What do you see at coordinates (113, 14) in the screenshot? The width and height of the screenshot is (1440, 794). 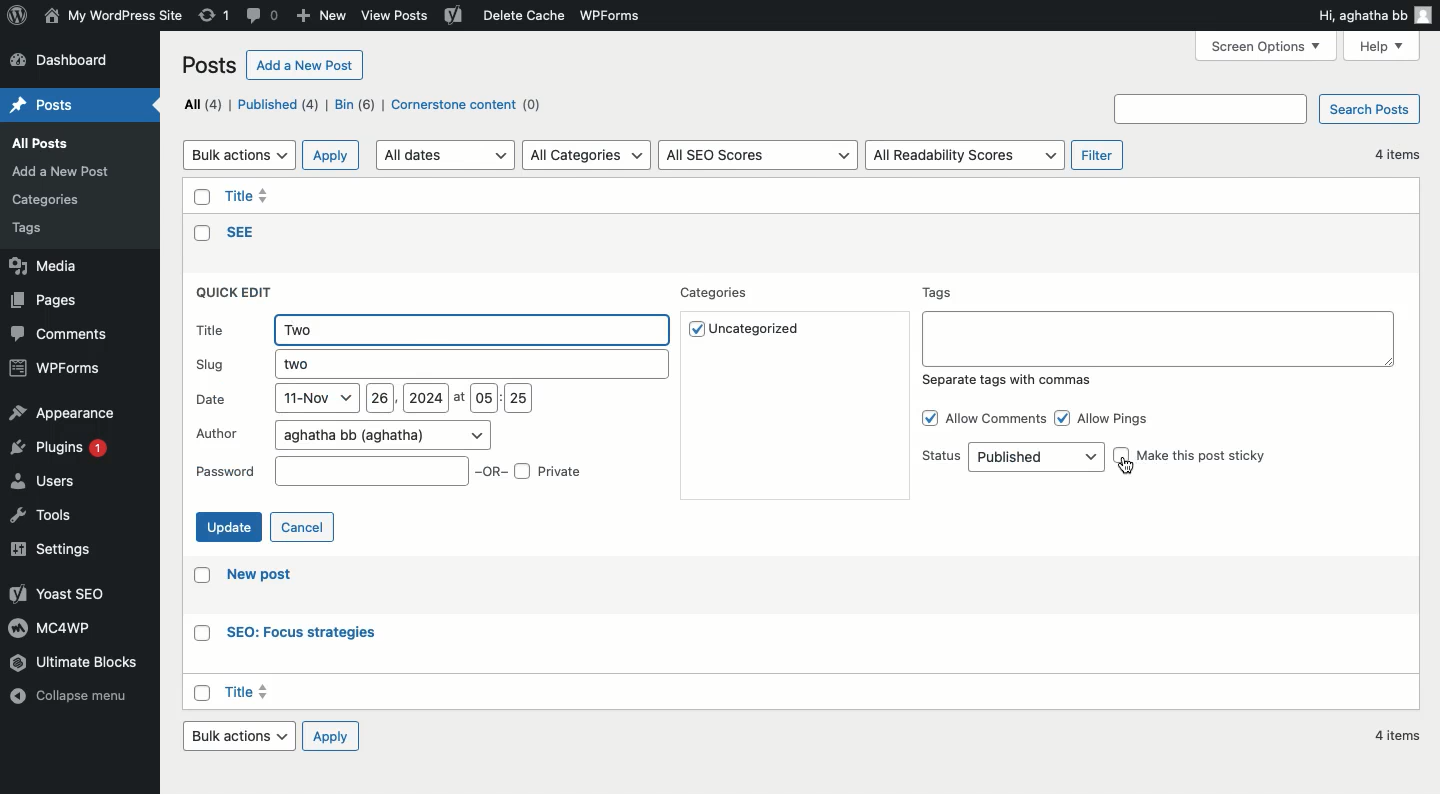 I see `Name` at bounding box center [113, 14].